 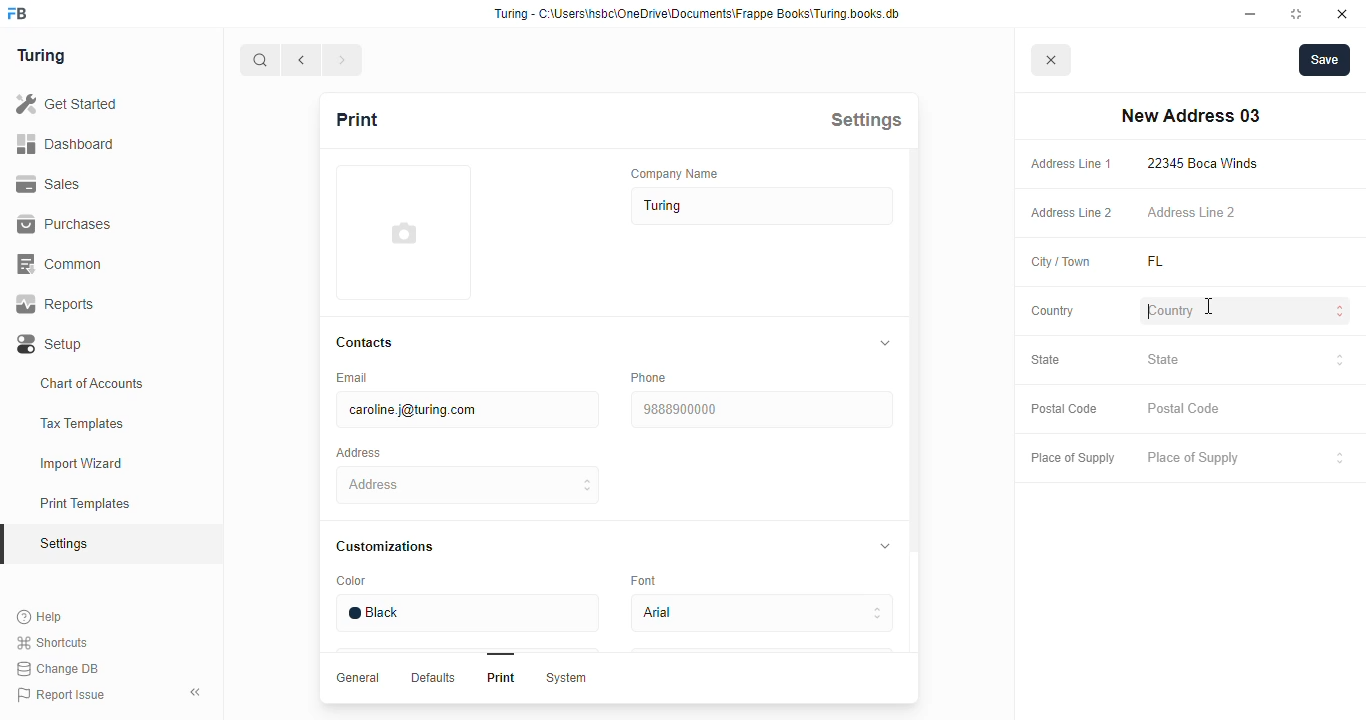 I want to click on help, so click(x=41, y=617).